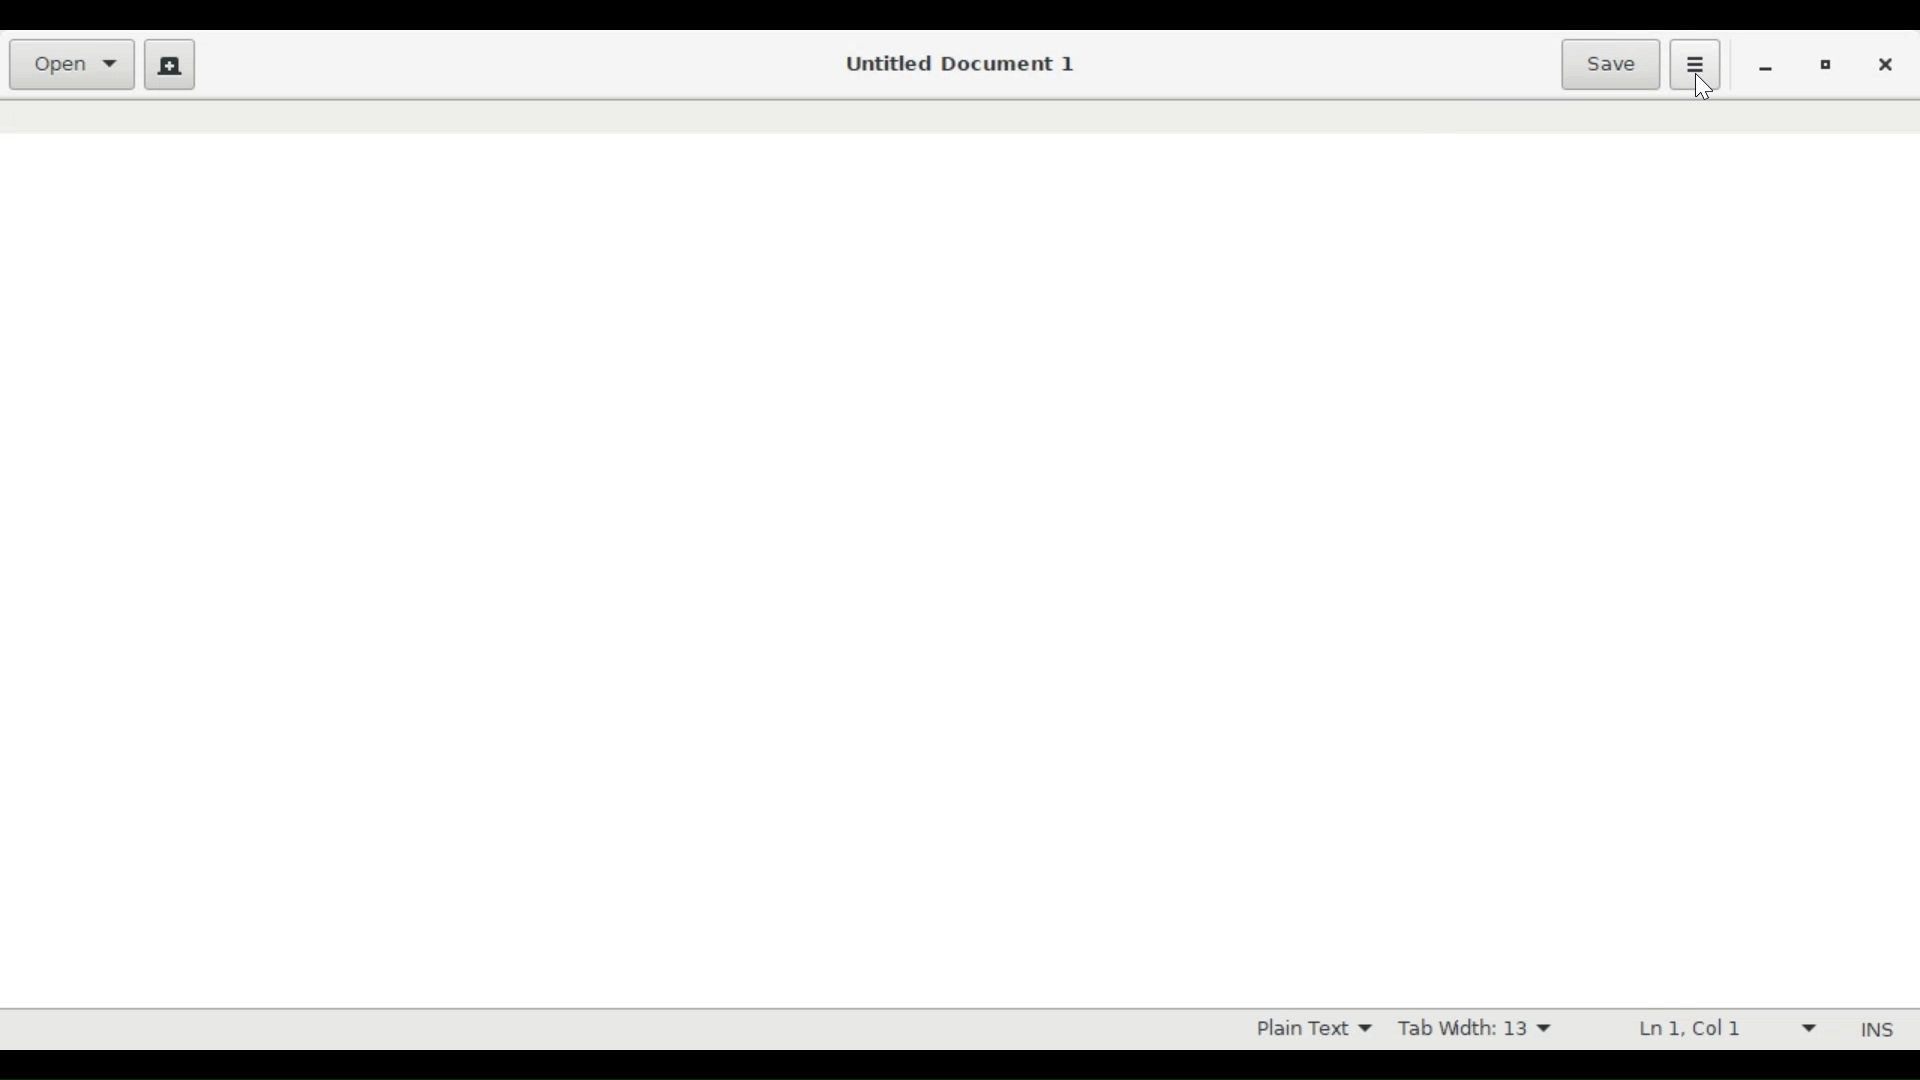 Image resolution: width=1920 pixels, height=1080 pixels. Describe the element at coordinates (1484, 1027) in the screenshot. I see `Tab Width 13` at that location.